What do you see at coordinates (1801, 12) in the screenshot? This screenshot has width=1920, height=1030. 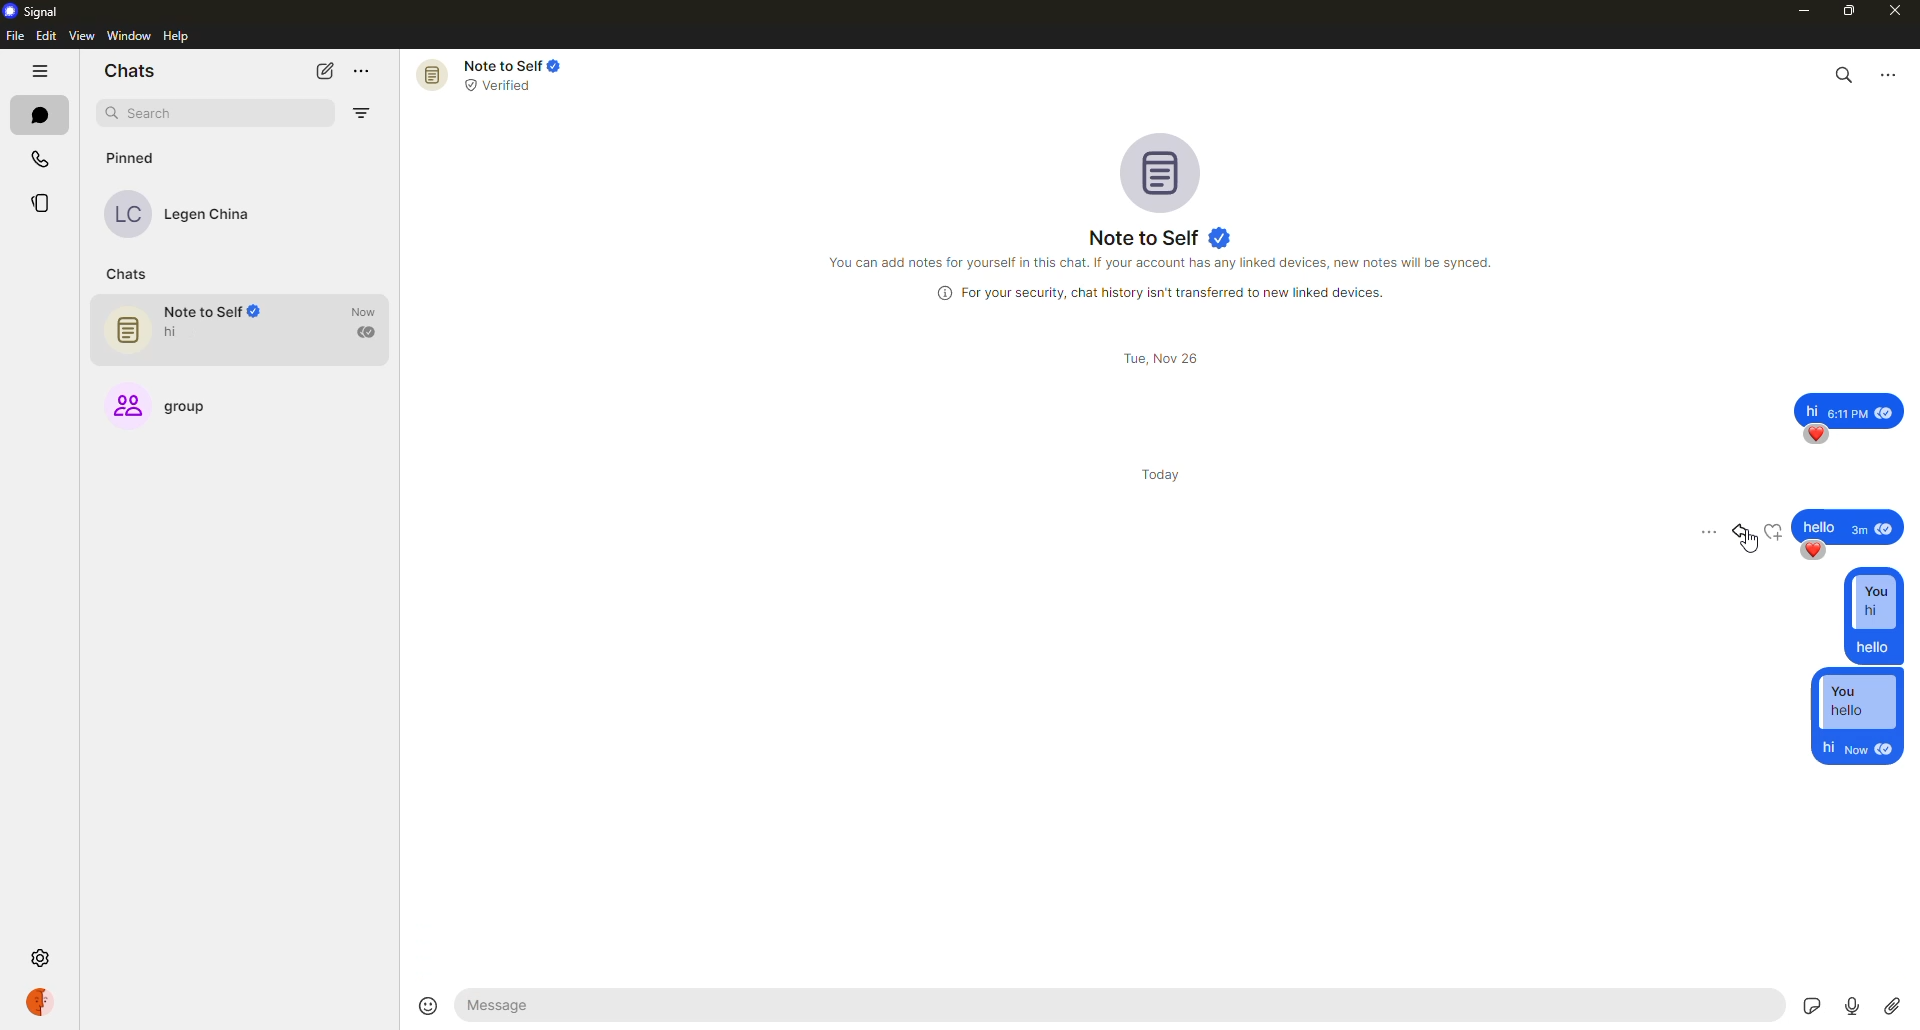 I see `minimize` at bounding box center [1801, 12].